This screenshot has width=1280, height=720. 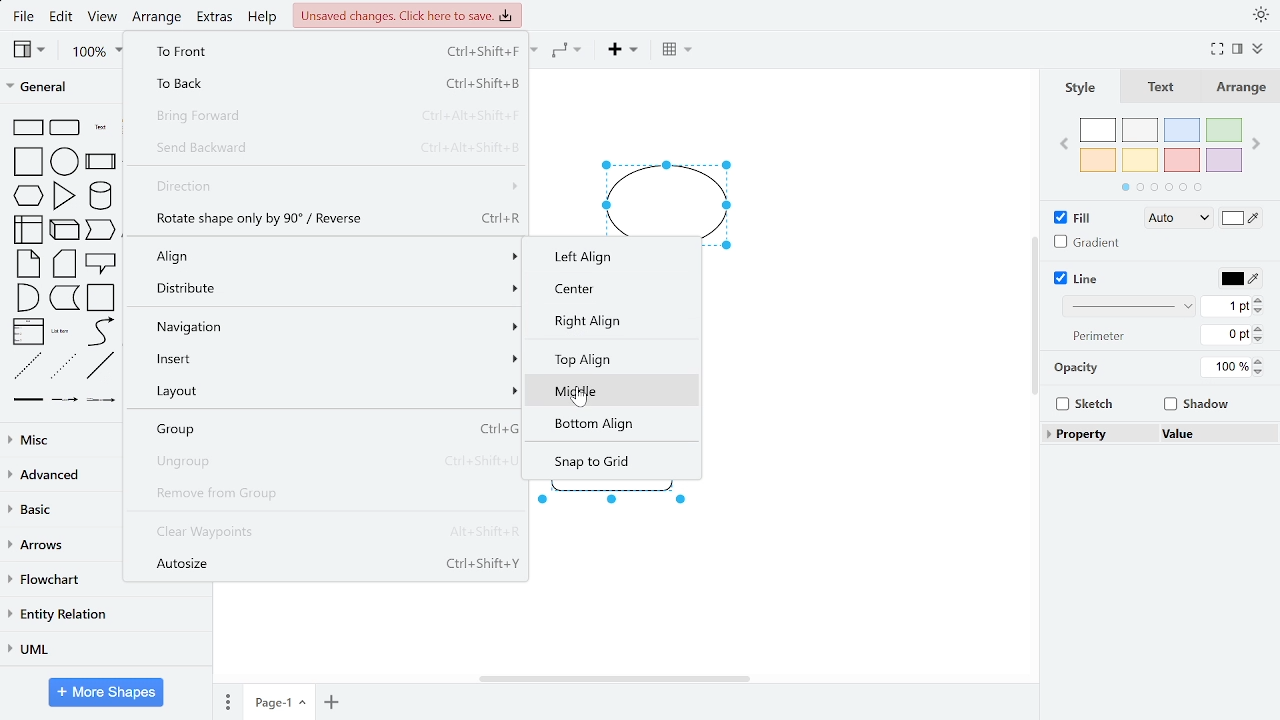 I want to click on appearance, so click(x=1258, y=15).